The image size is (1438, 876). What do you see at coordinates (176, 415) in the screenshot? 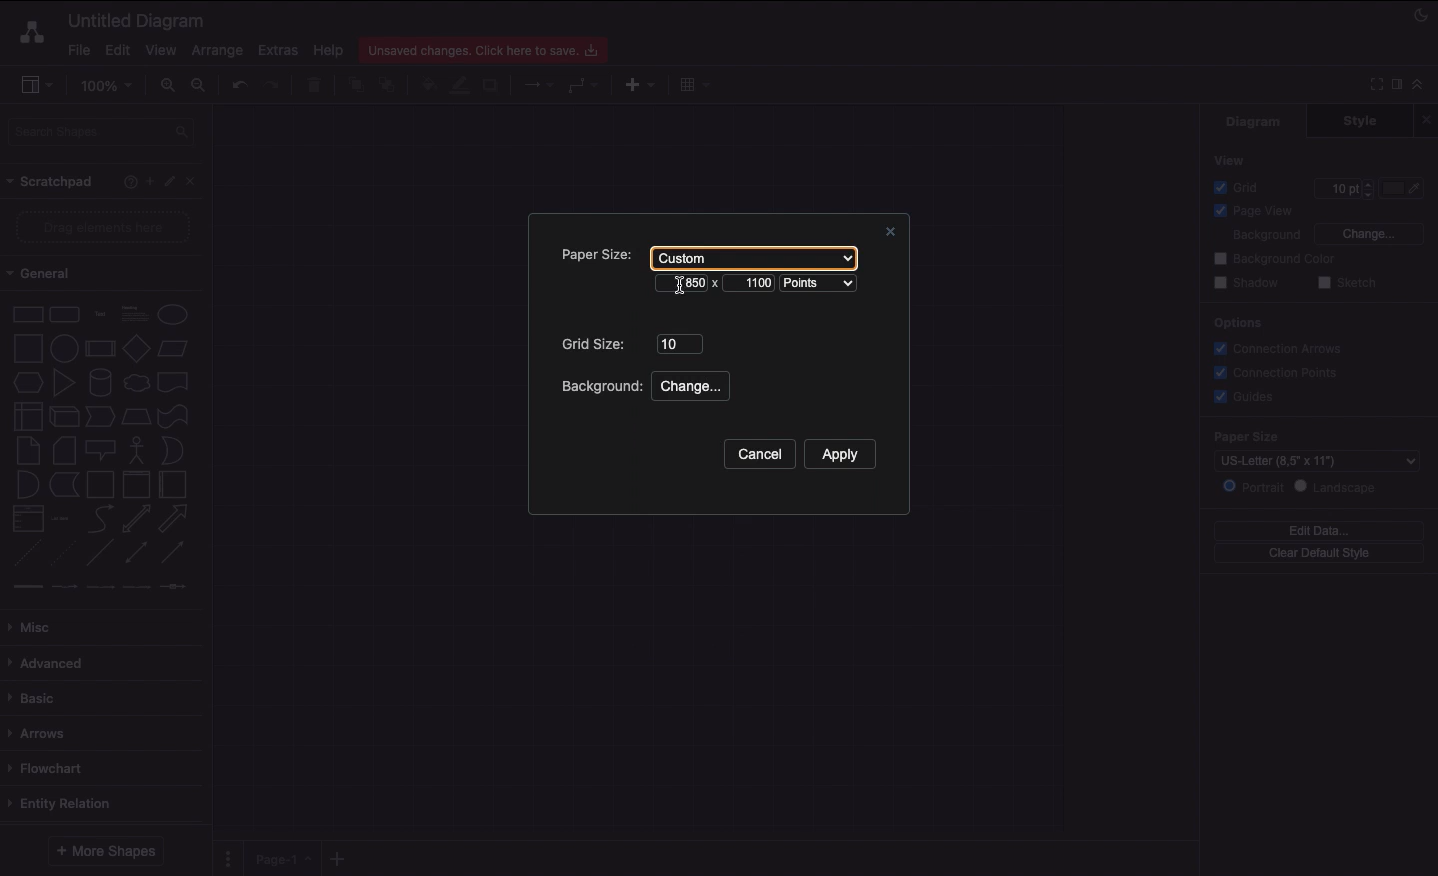
I see `Tape` at bounding box center [176, 415].